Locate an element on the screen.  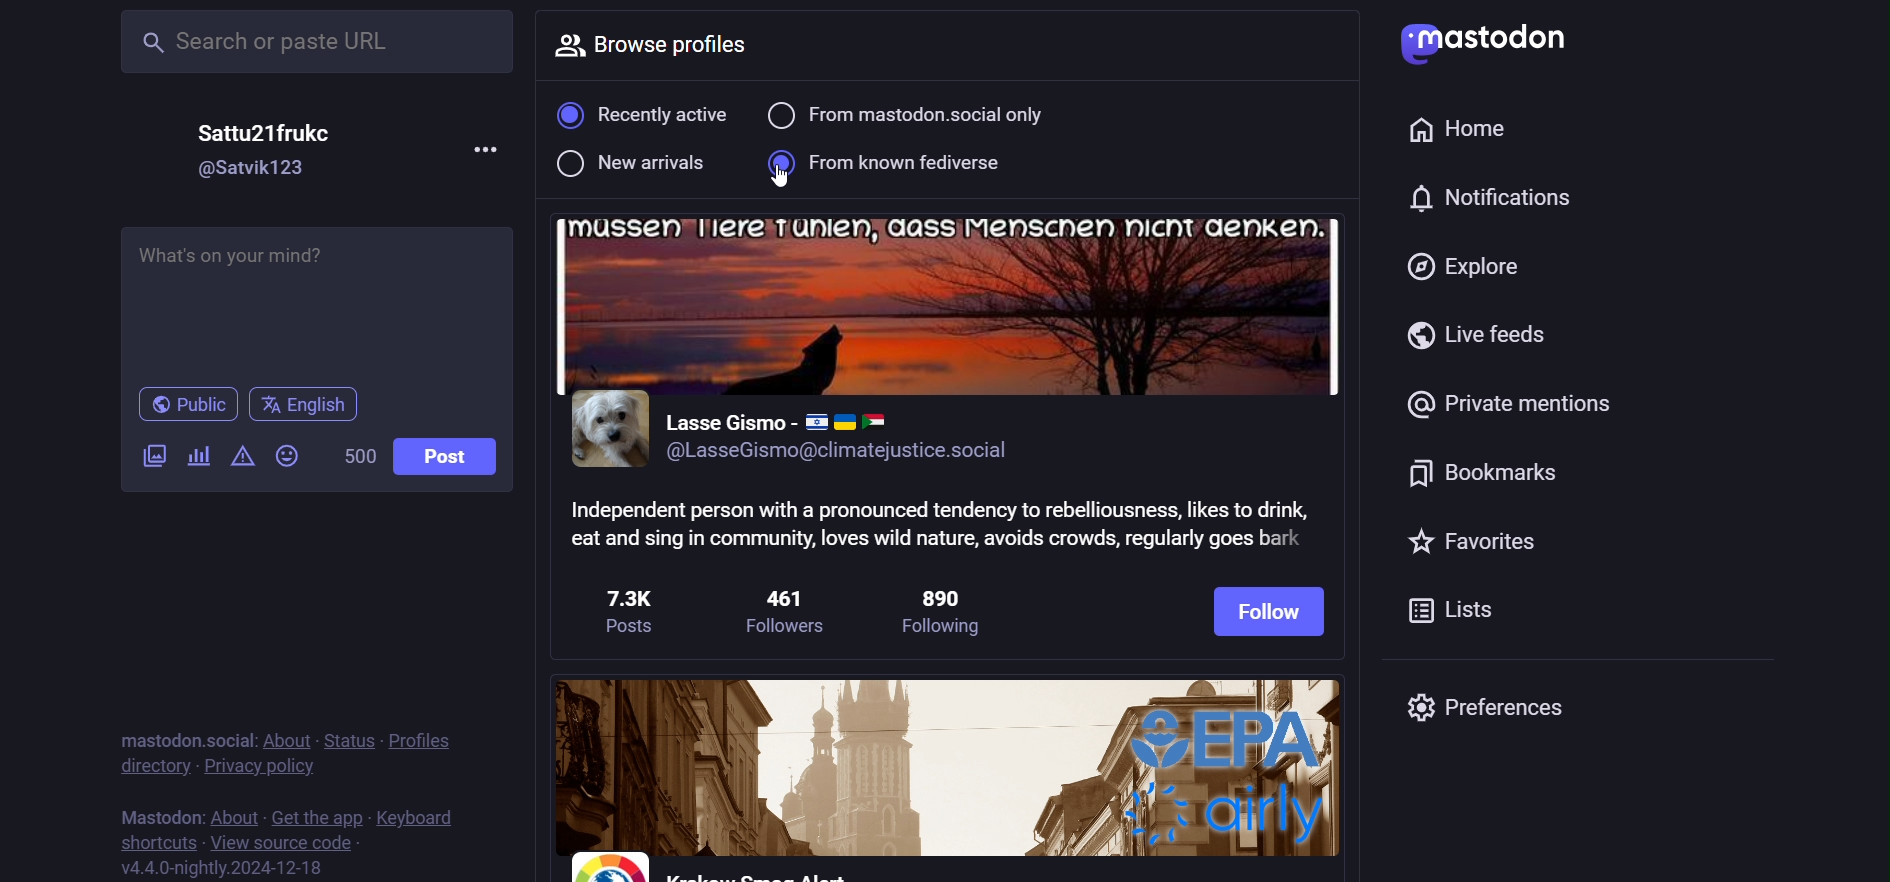
browse profile is located at coordinates (657, 45).